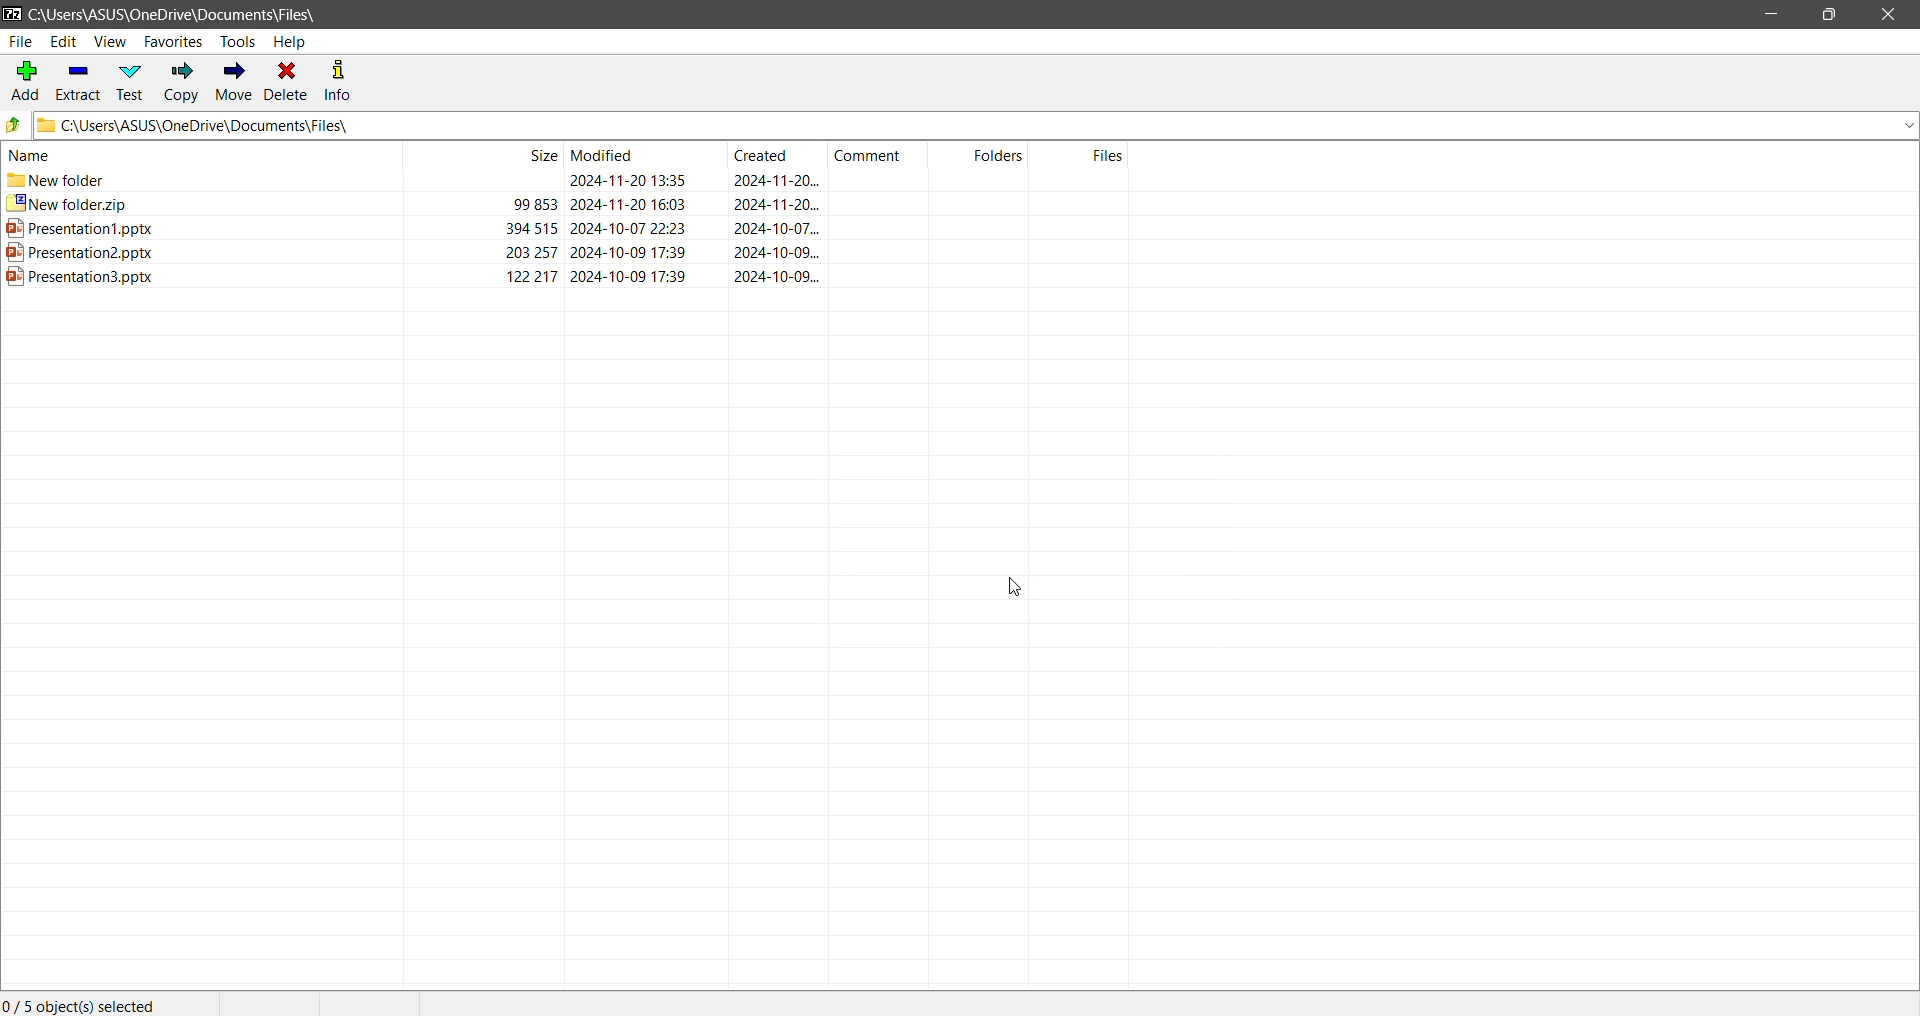 This screenshot has width=1920, height=1016. Describe the element at coordinates (981, 155) in the screenshot. I see `Folders` at that location.